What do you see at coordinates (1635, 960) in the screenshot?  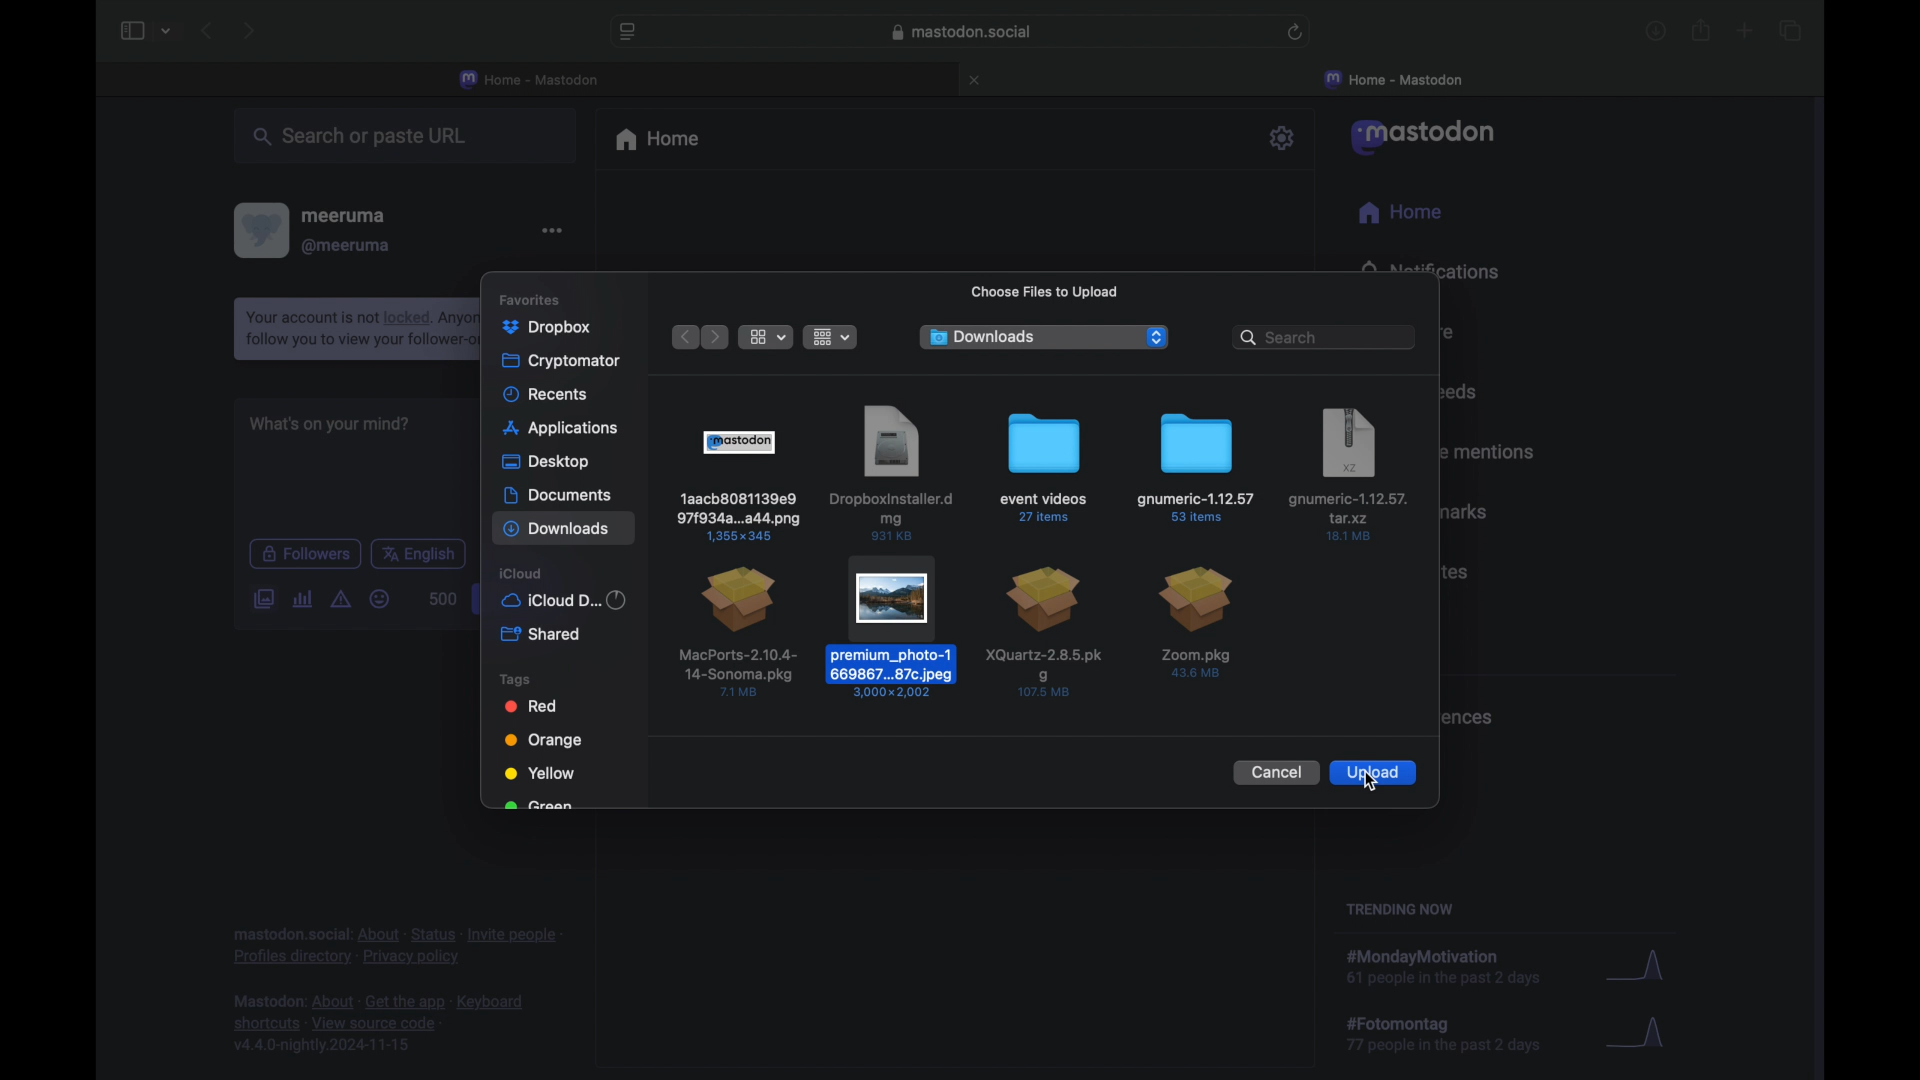 I see `graph` at bounding box center [1635, 960].